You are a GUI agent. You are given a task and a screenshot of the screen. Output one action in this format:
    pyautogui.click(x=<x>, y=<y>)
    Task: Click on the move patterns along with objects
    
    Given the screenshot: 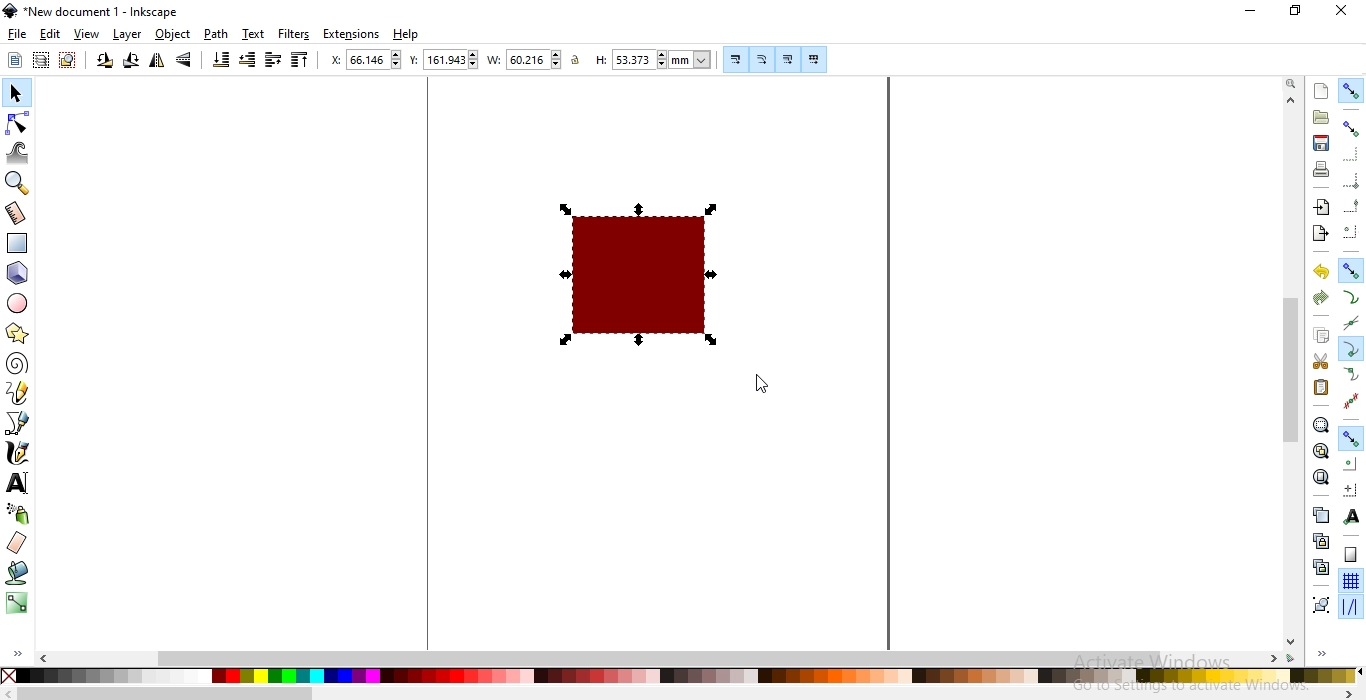 What is the action you would take?
    pyautogui.click(x=814, y=60)
    